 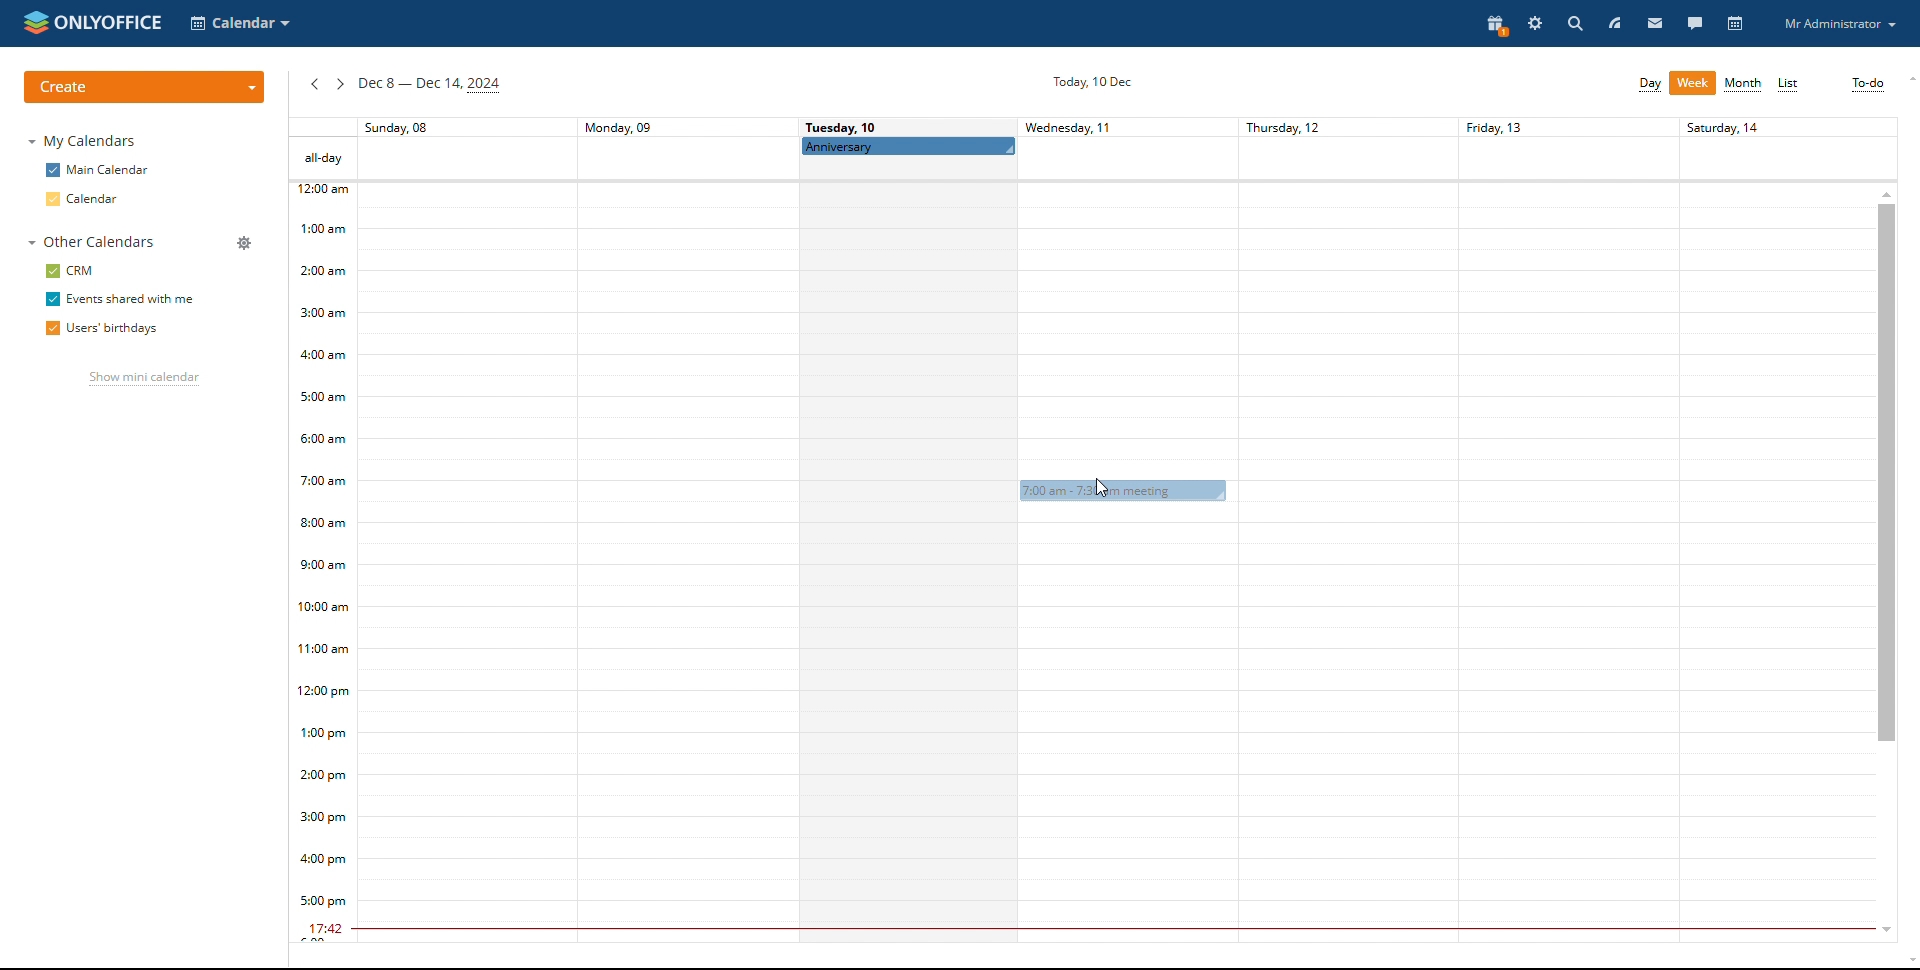 I want to click on crm, so click(x=72, y=271).